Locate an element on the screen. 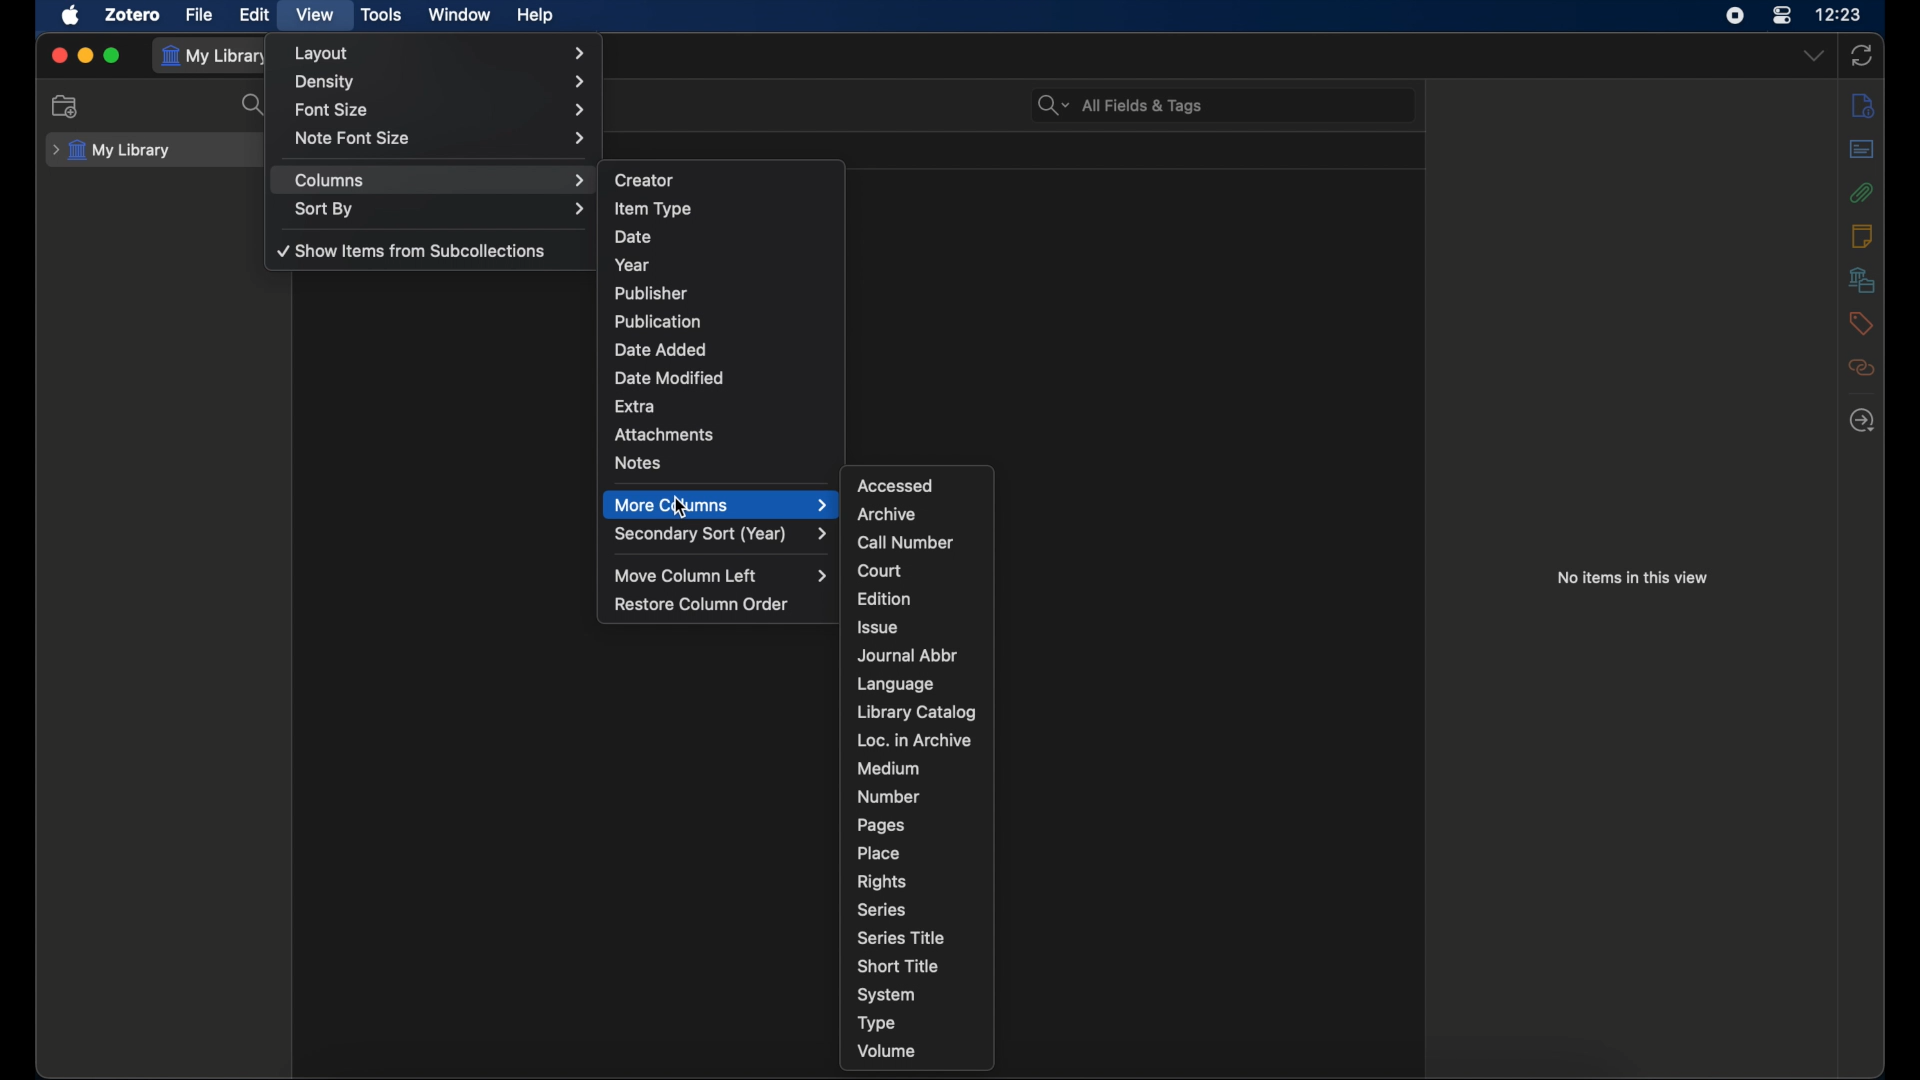 This screenshot has height=1080, width=1920. notes is located at coordinates (1862, 236).